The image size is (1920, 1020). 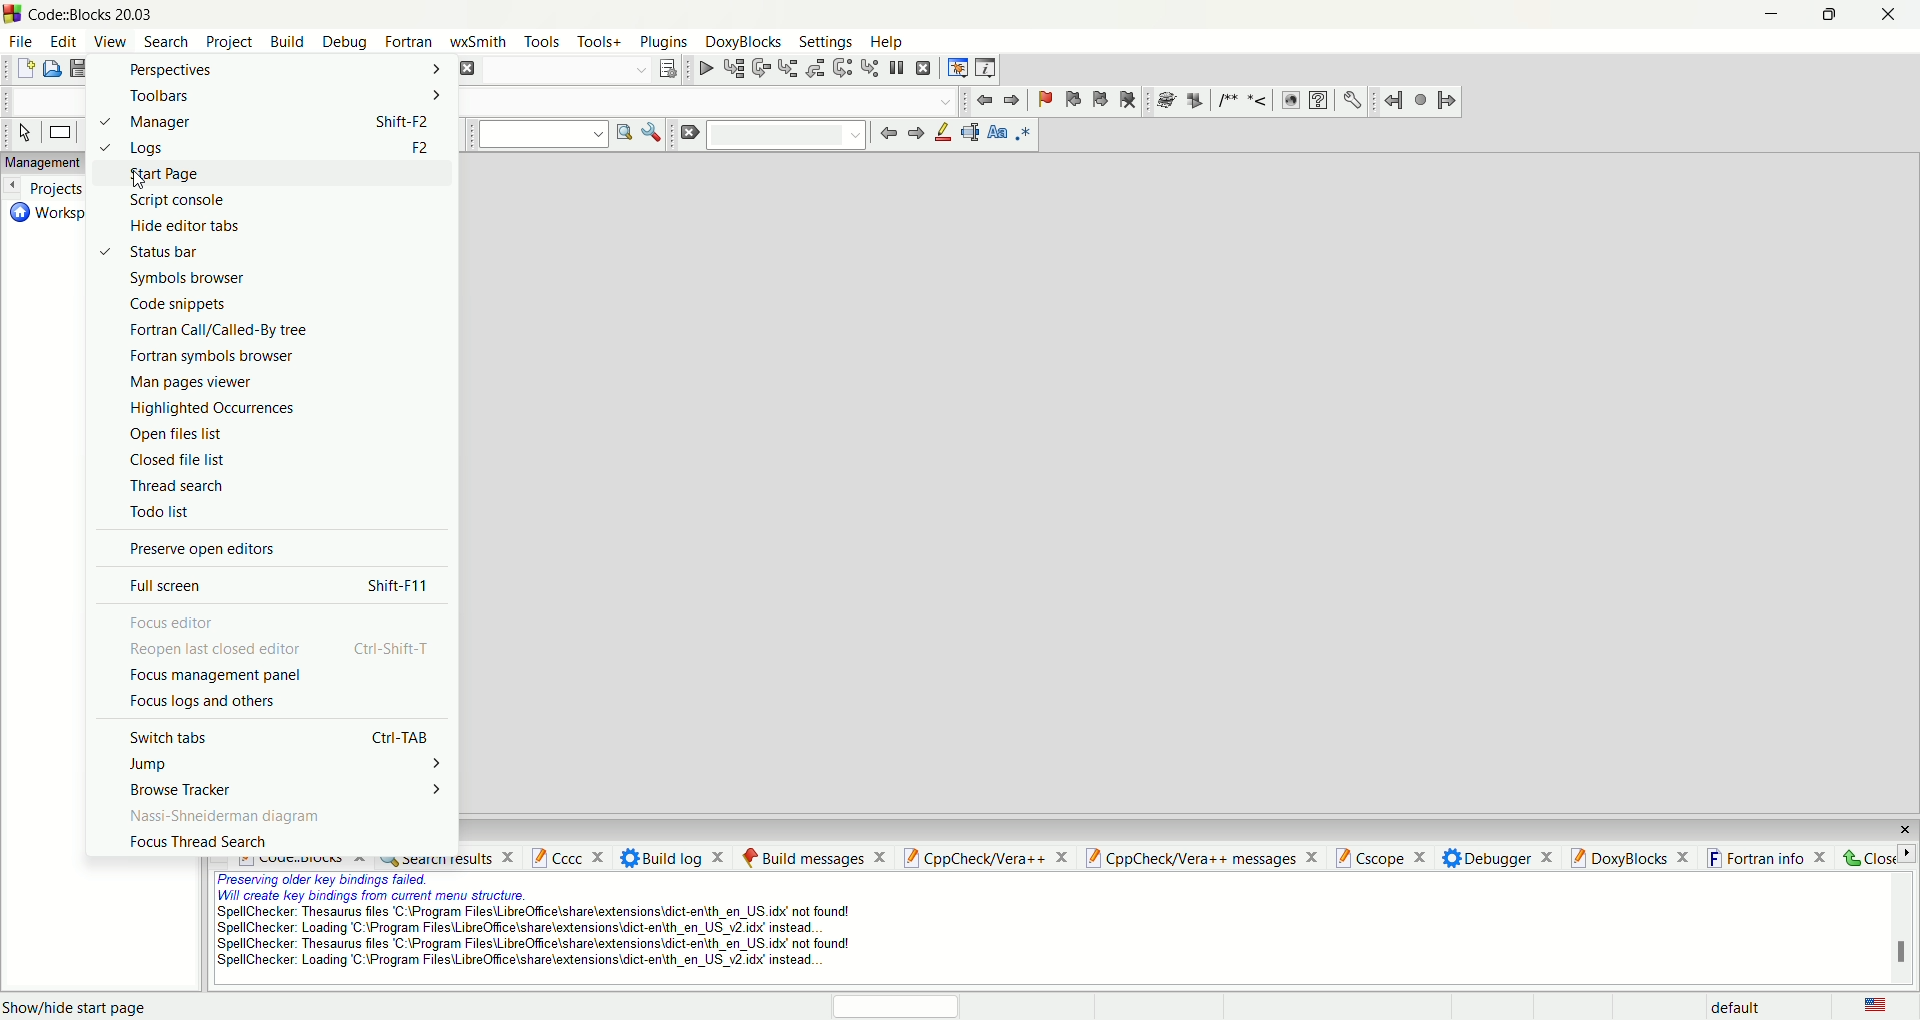 I want to click on open file list, so click(x=177, y=436).